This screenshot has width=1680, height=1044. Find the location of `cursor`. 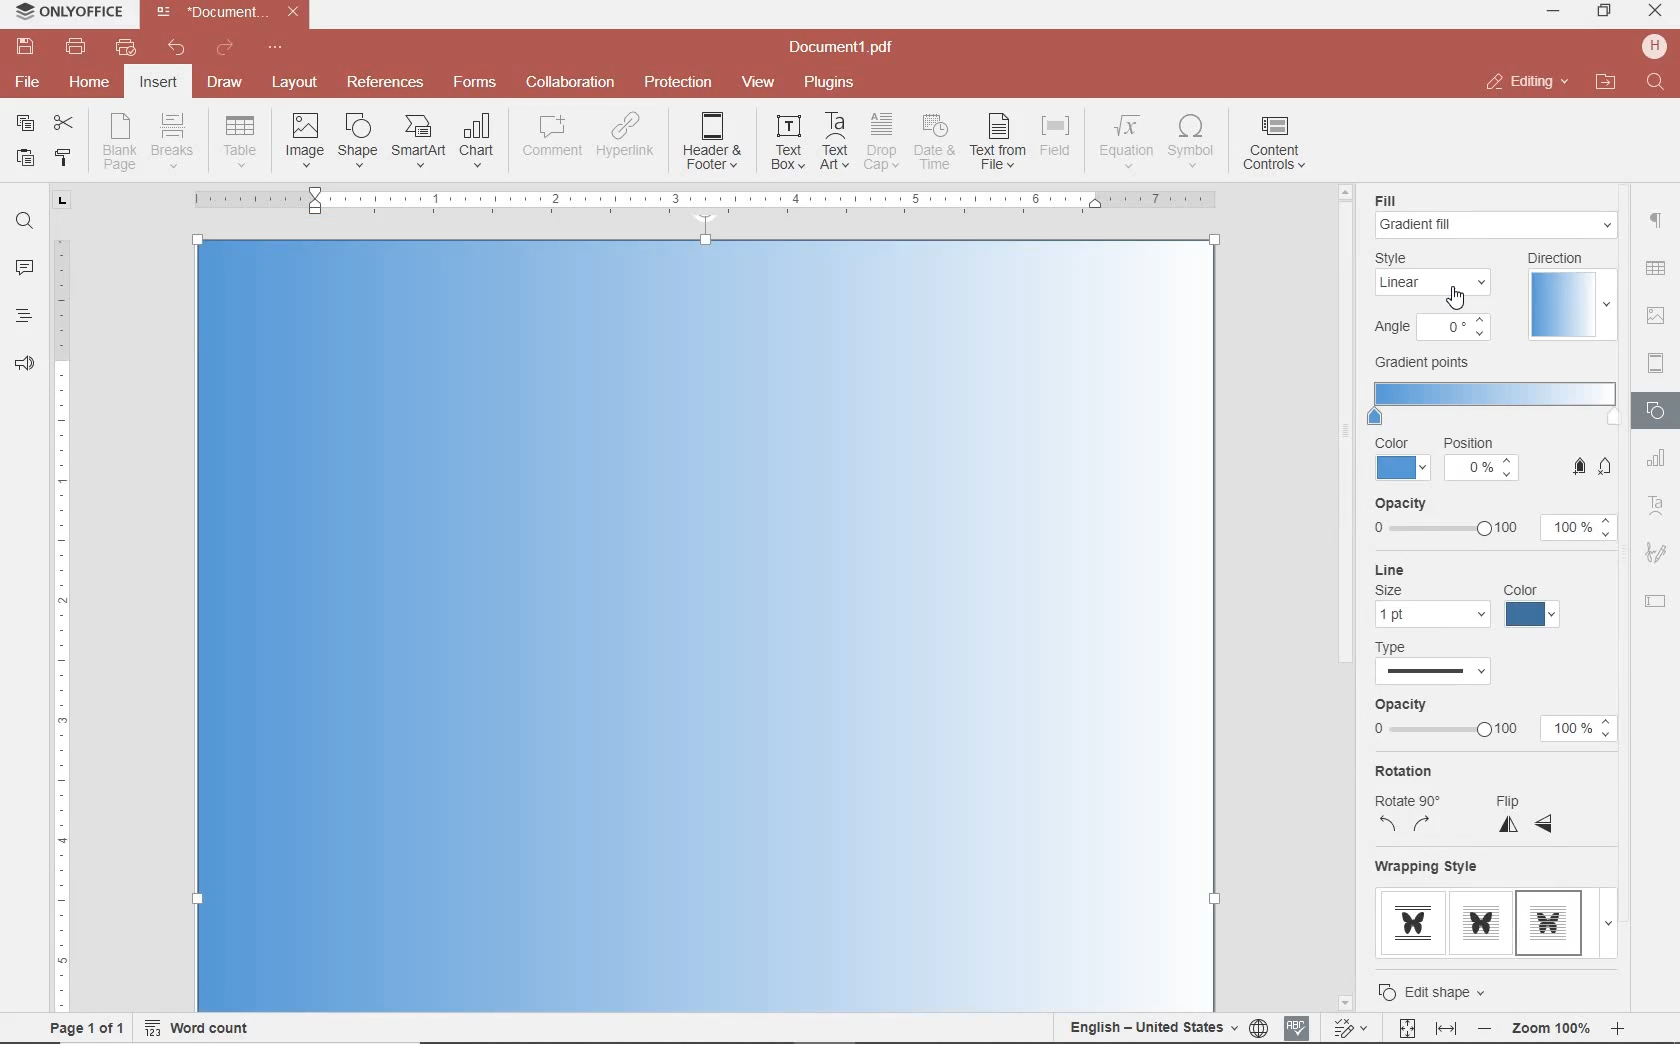

cursor is located at coordinates (1484, 830).